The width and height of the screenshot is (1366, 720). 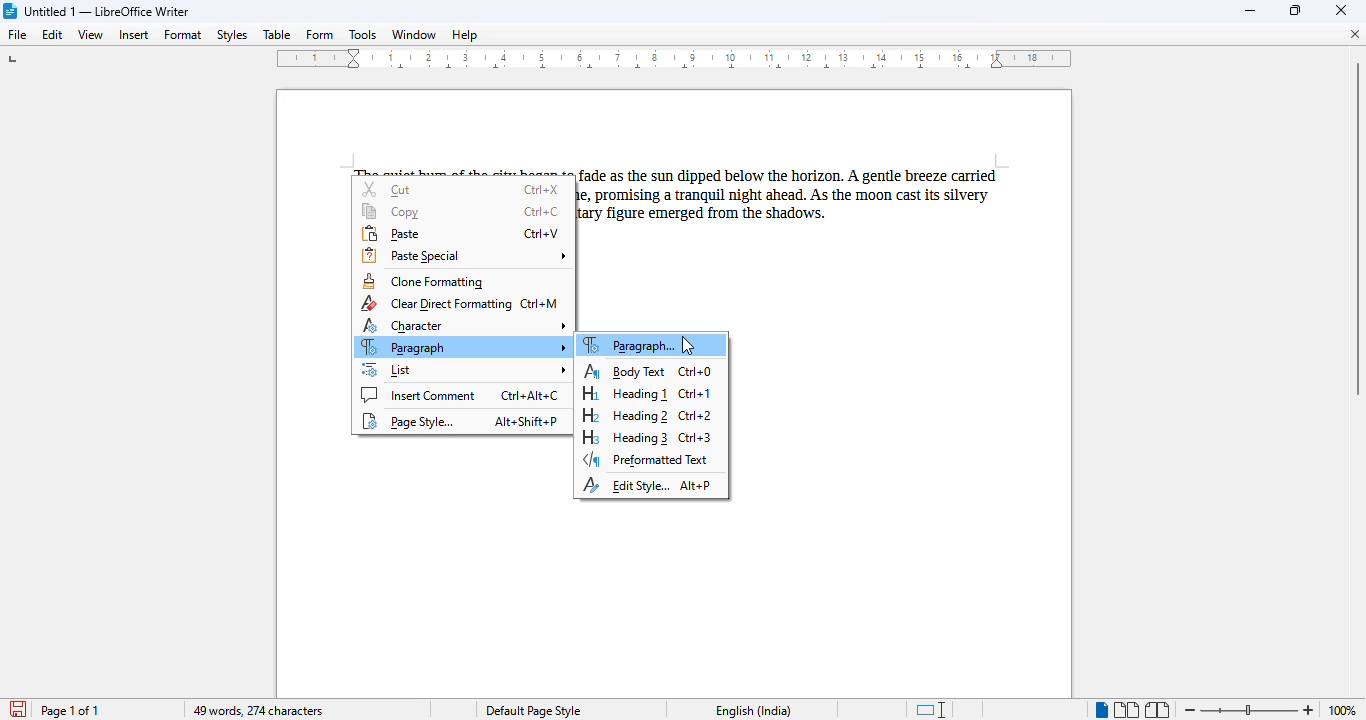 I want to click on zoom out, so click(x=1192, y=710).